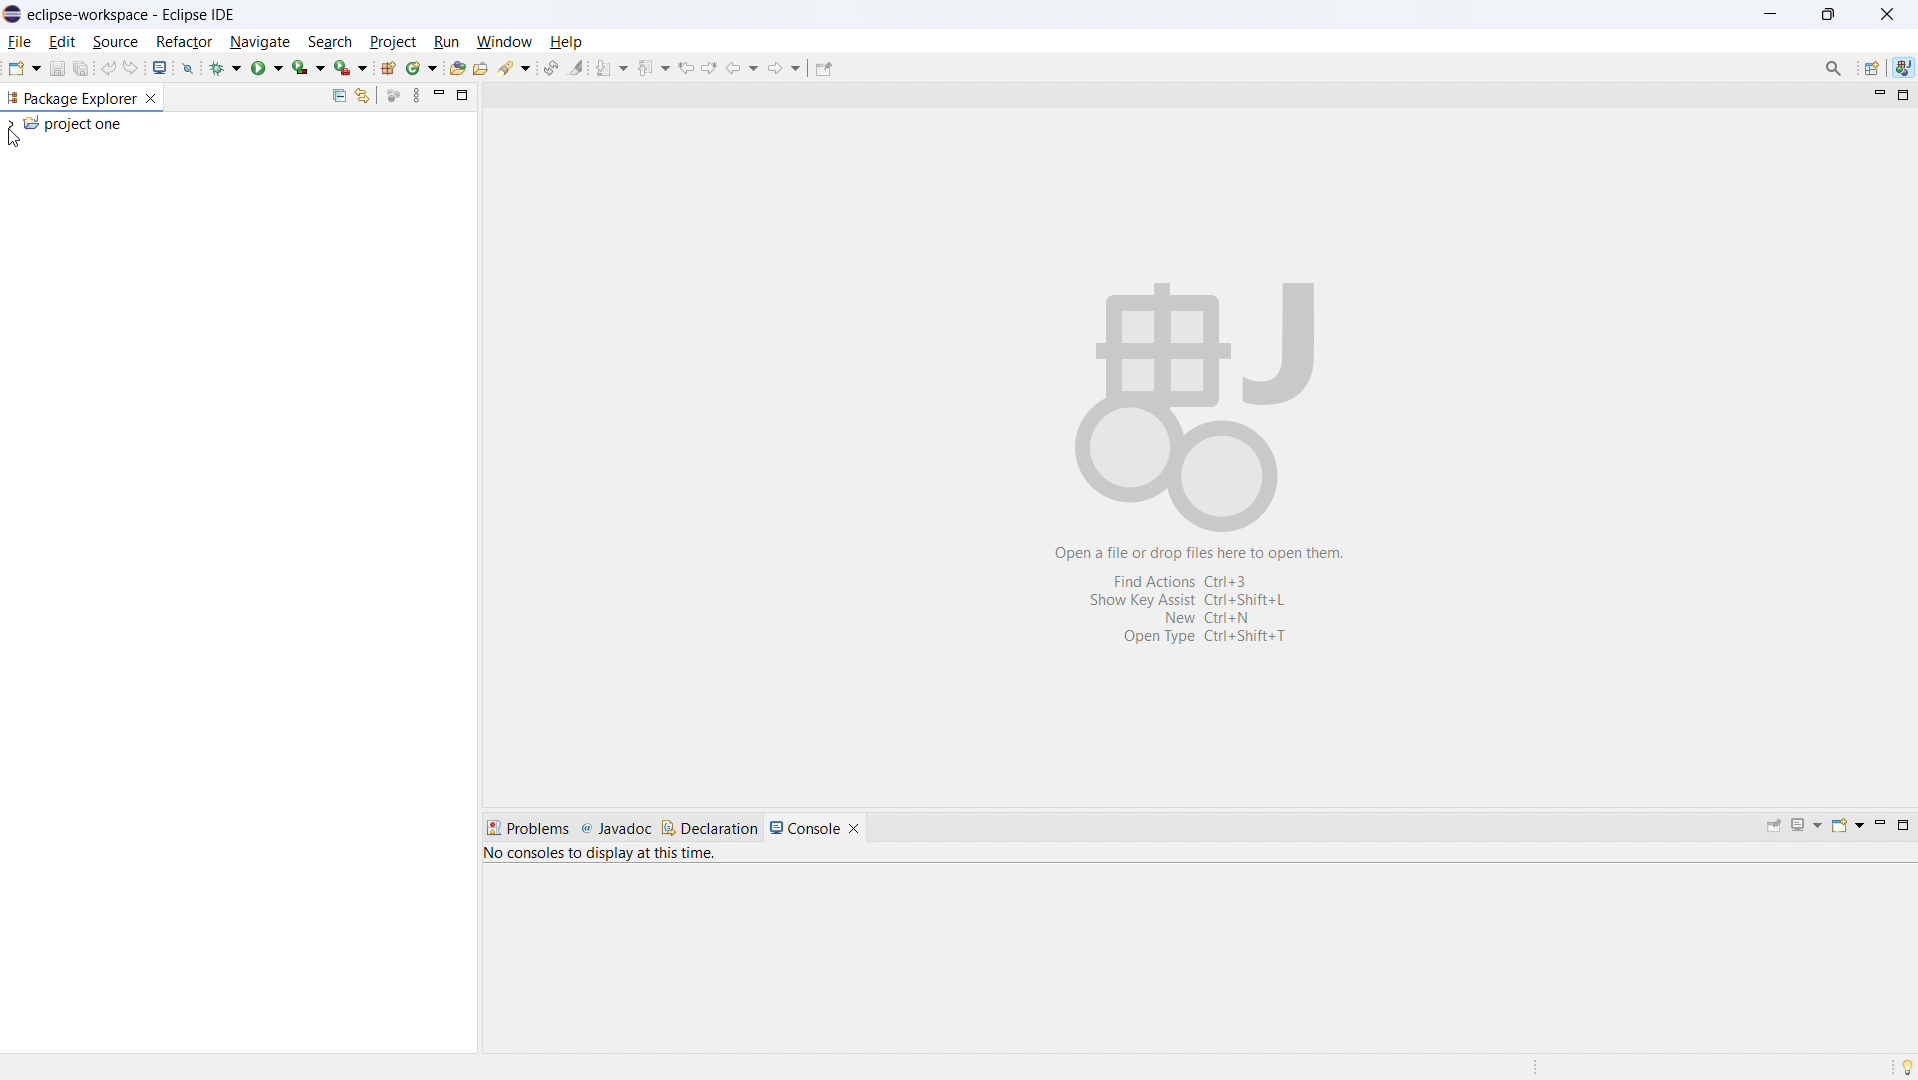 The width and height of the screenshot is (1918, 1080). Describe the element at coordinates (742, 66) in the screenshot. I see `back` at that location.